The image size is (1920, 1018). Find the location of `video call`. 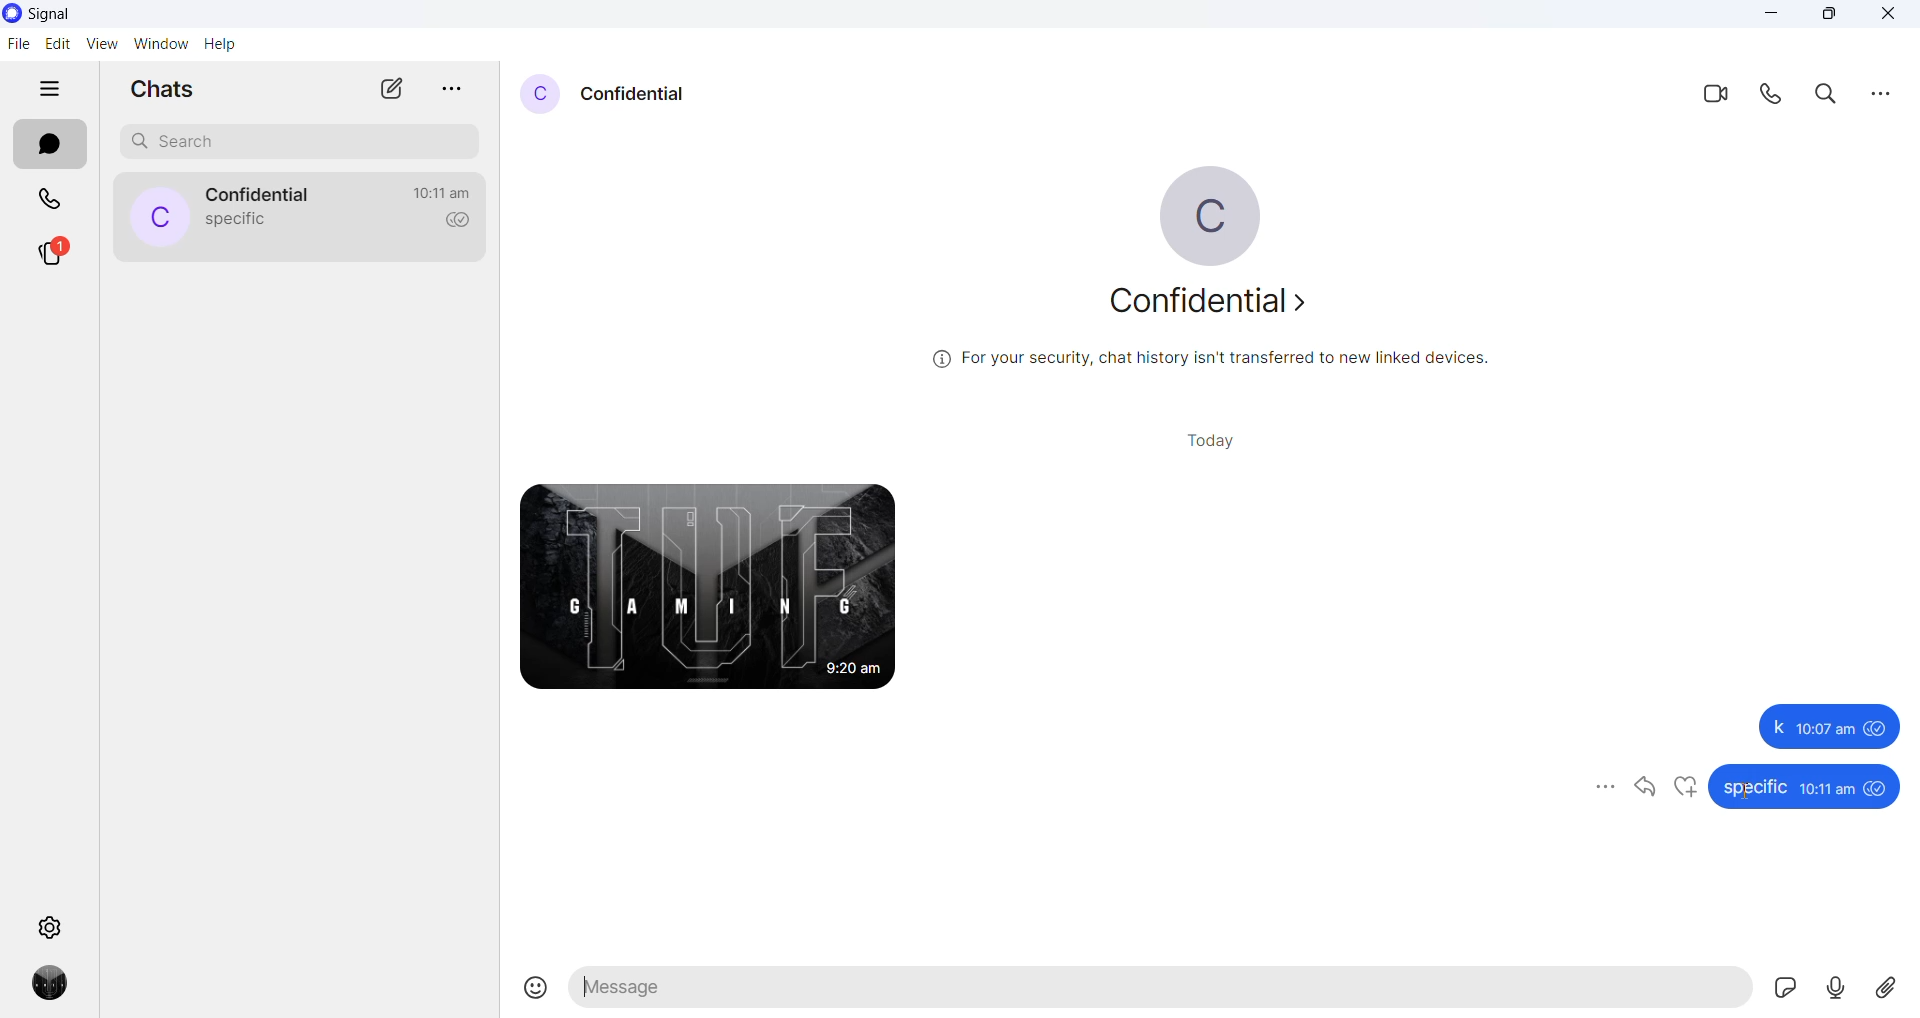

video call is located at coordinates (1712, 95).